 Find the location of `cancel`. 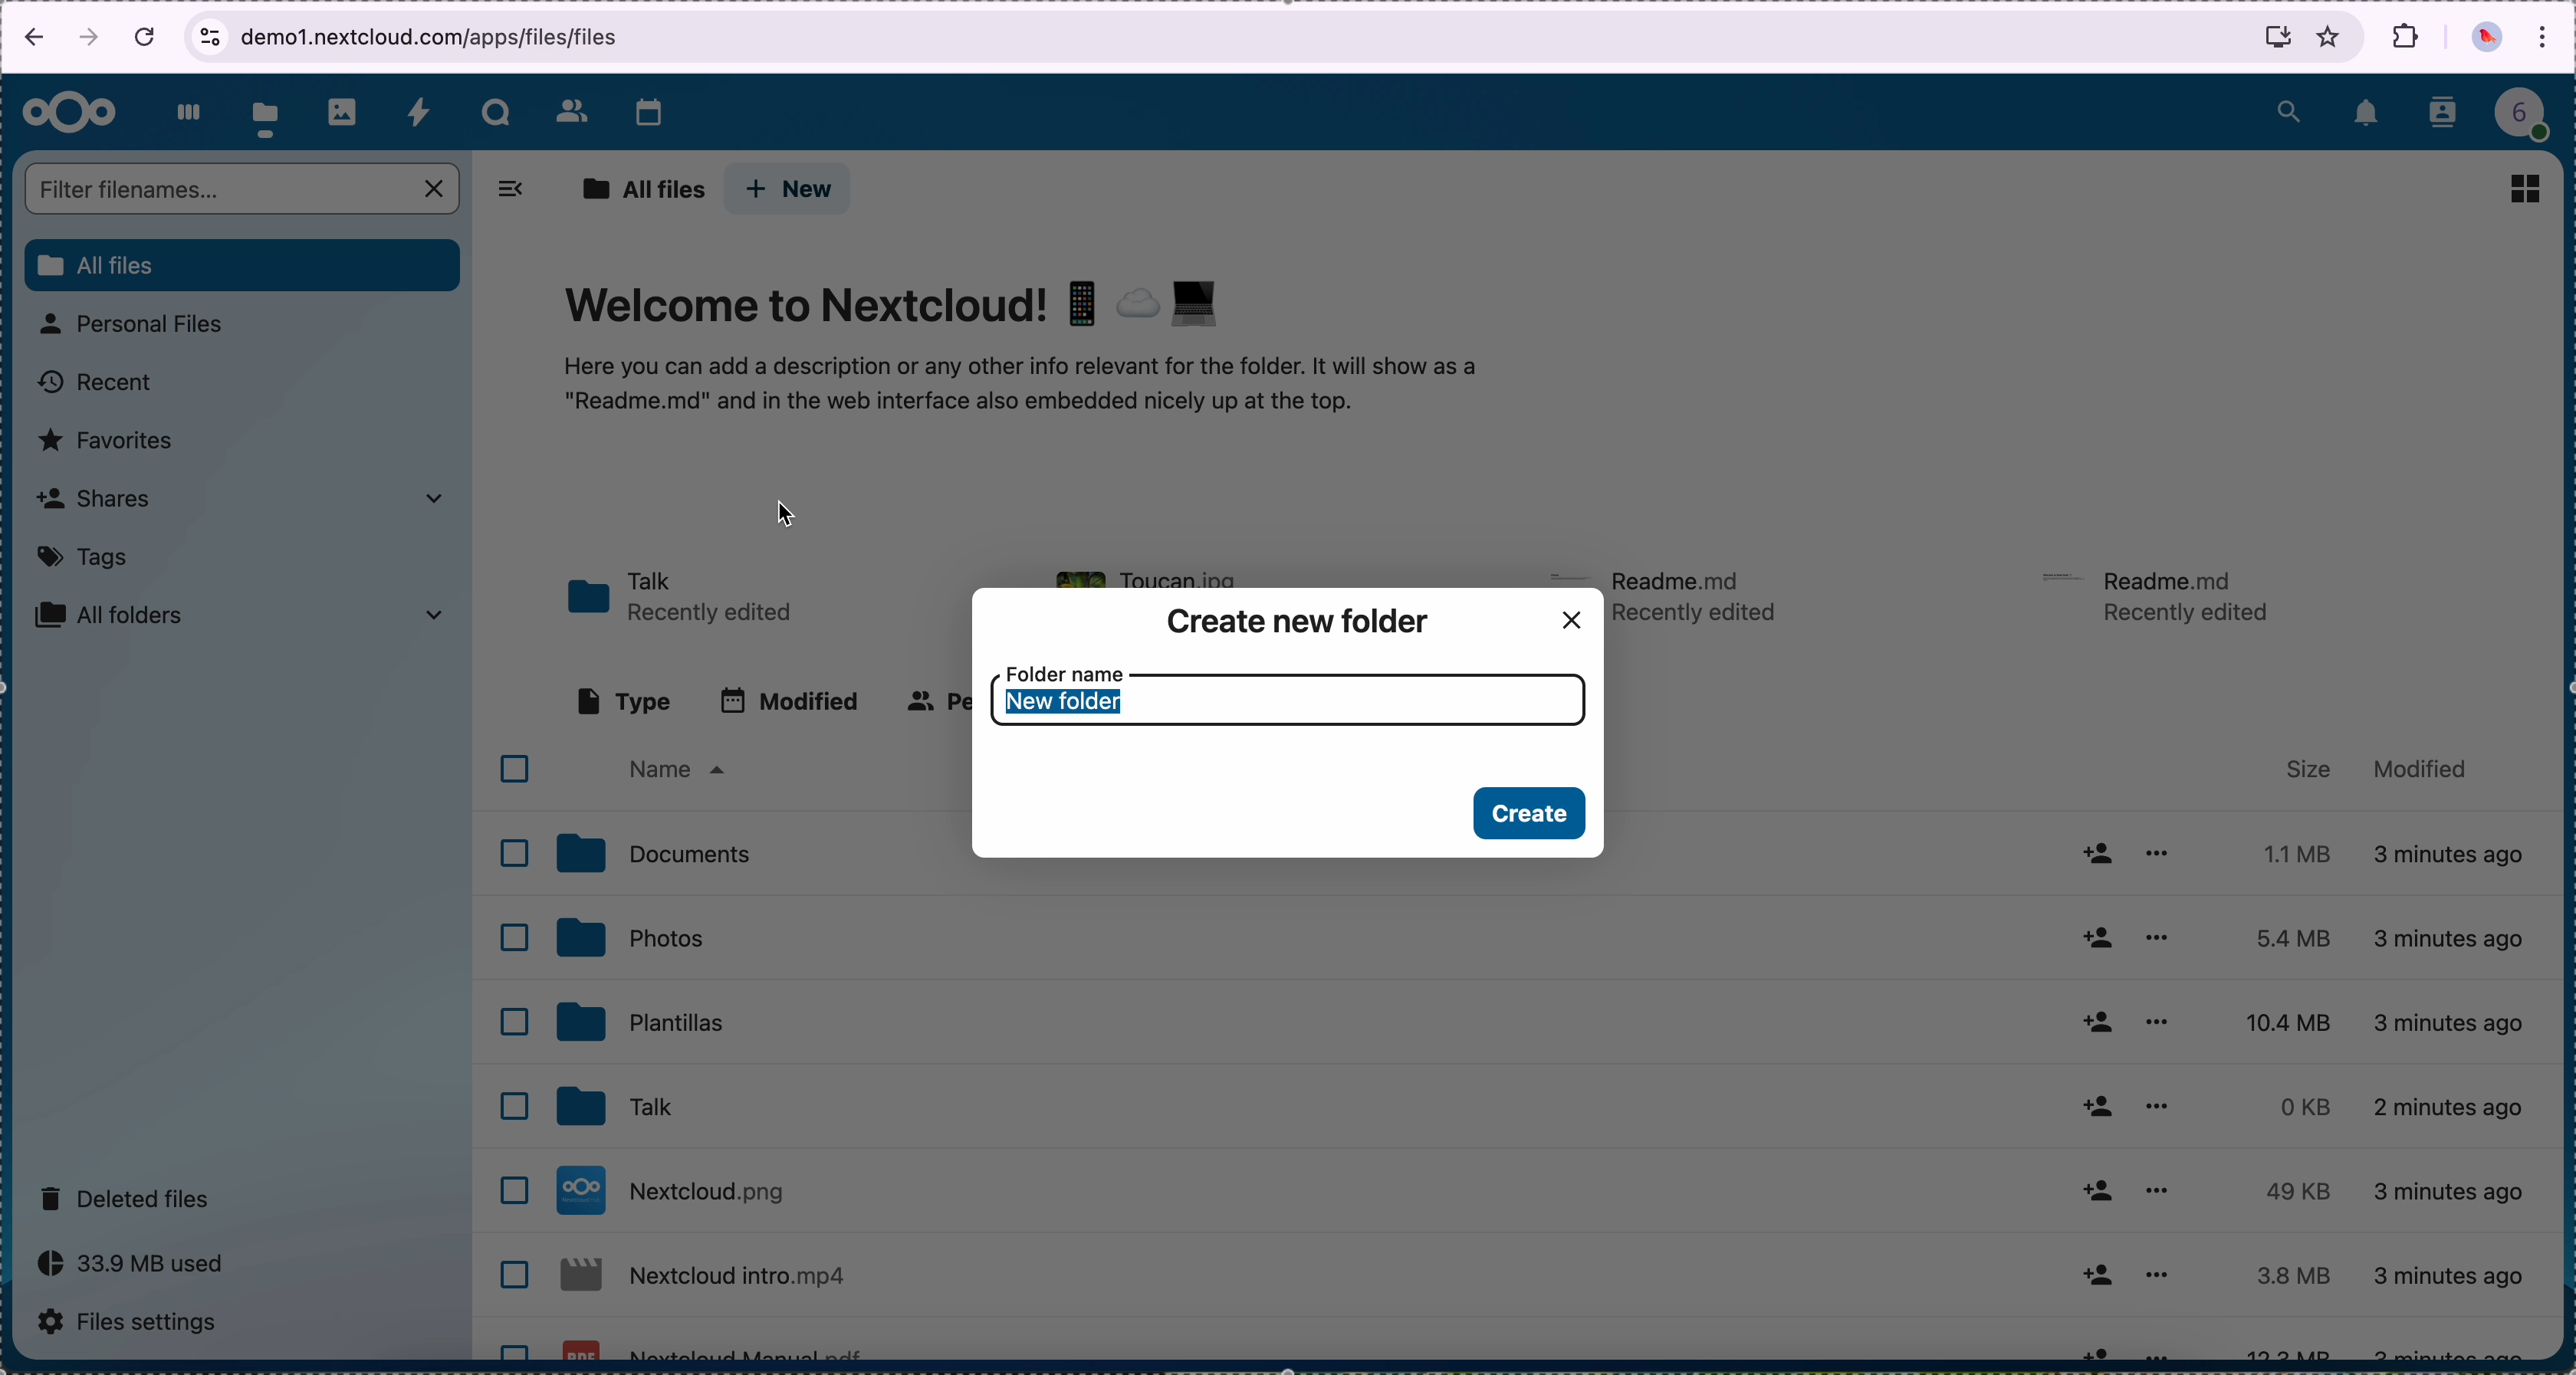

cancel is located at coordinates (148, 35).